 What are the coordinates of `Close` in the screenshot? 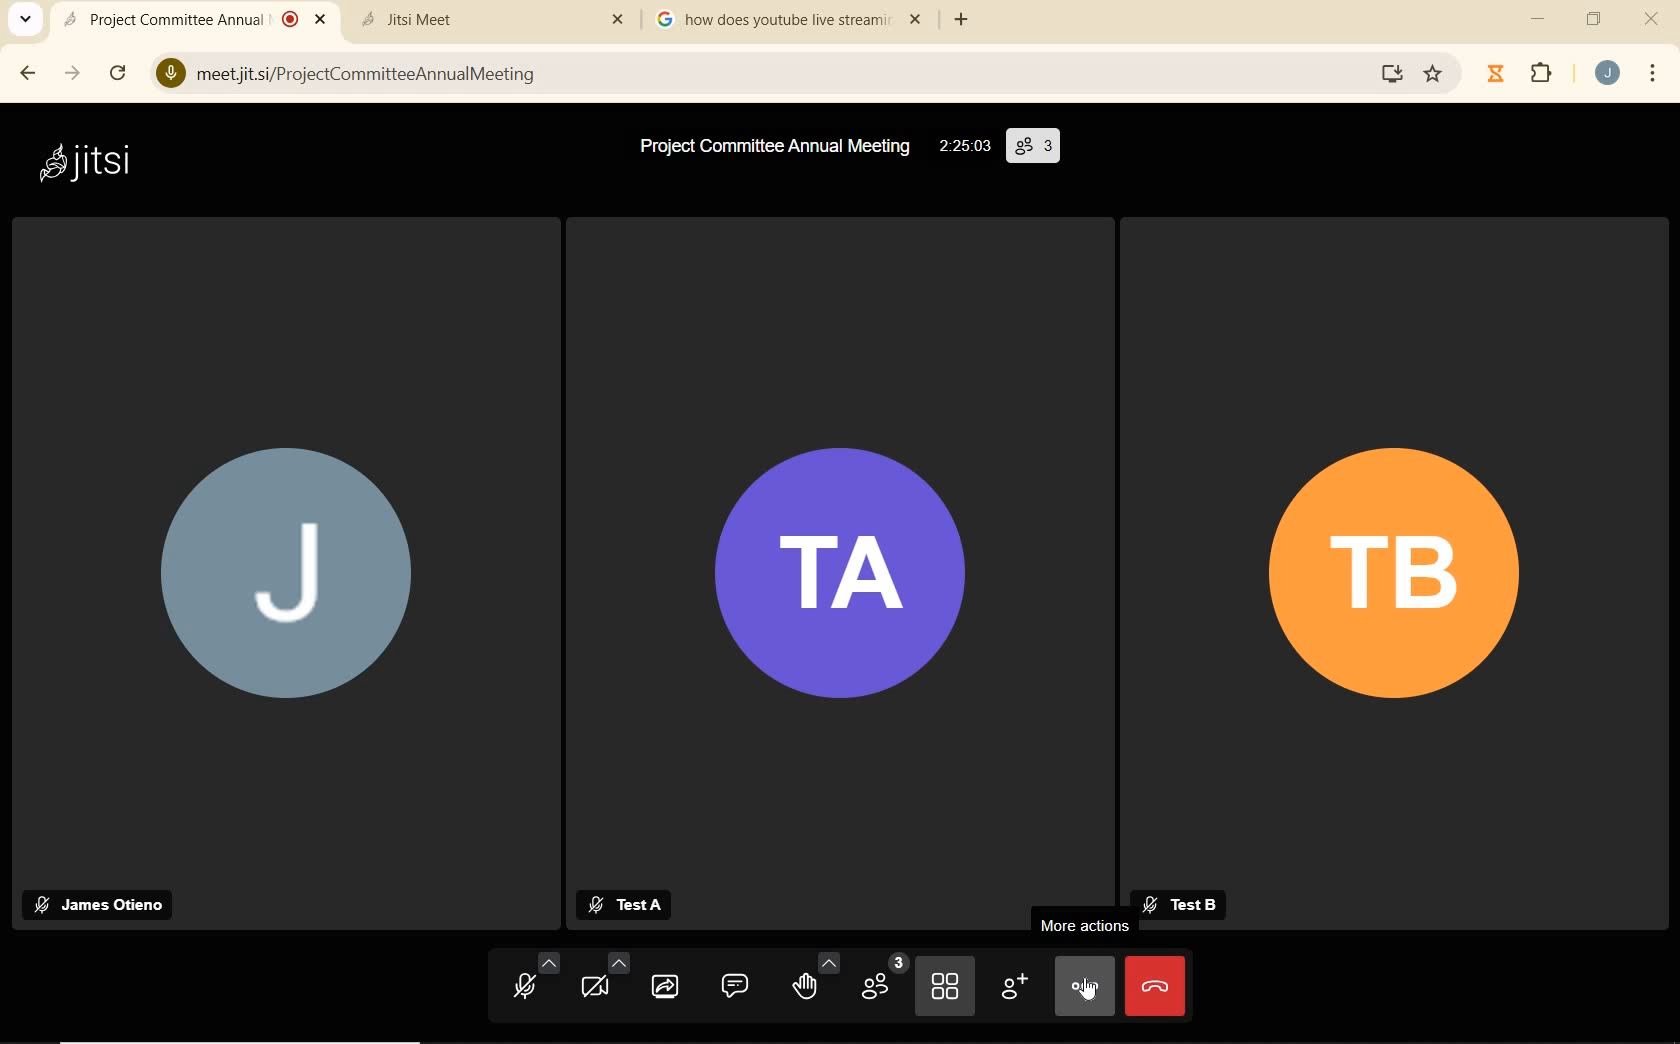 It's located at (324, 22).